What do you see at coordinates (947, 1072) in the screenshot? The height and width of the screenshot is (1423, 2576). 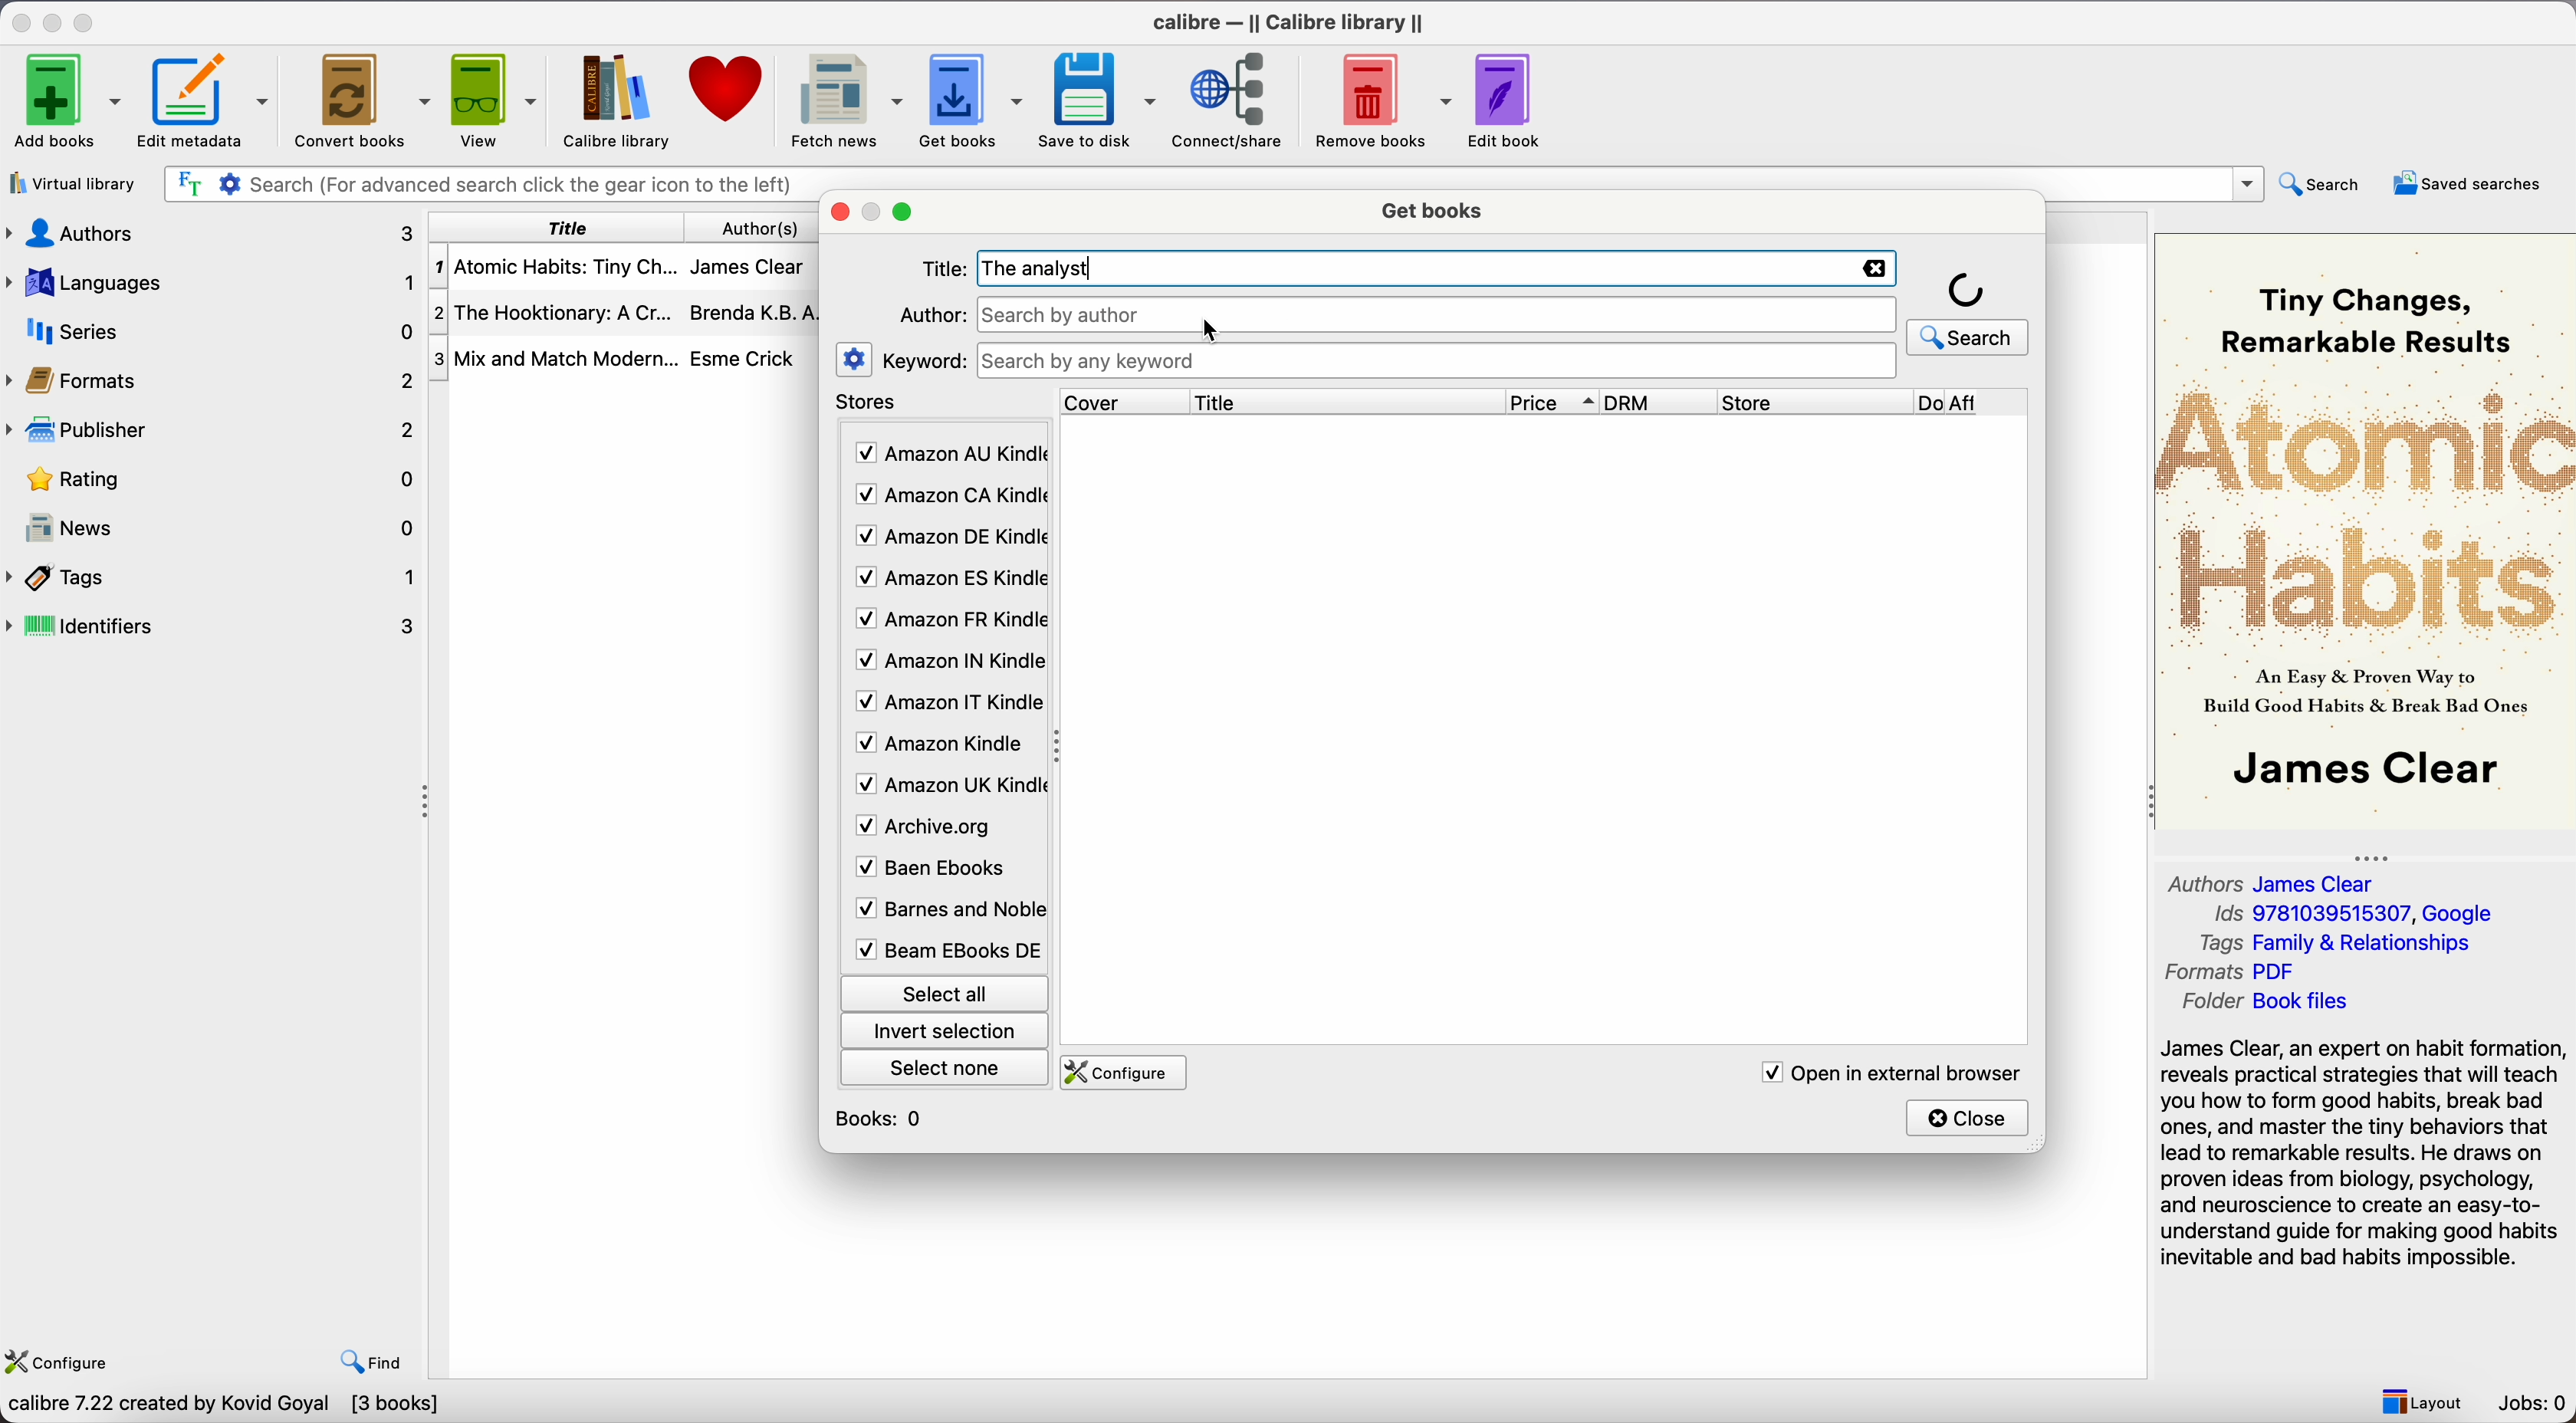 I see `select none` at bounding box center [947, 1072].